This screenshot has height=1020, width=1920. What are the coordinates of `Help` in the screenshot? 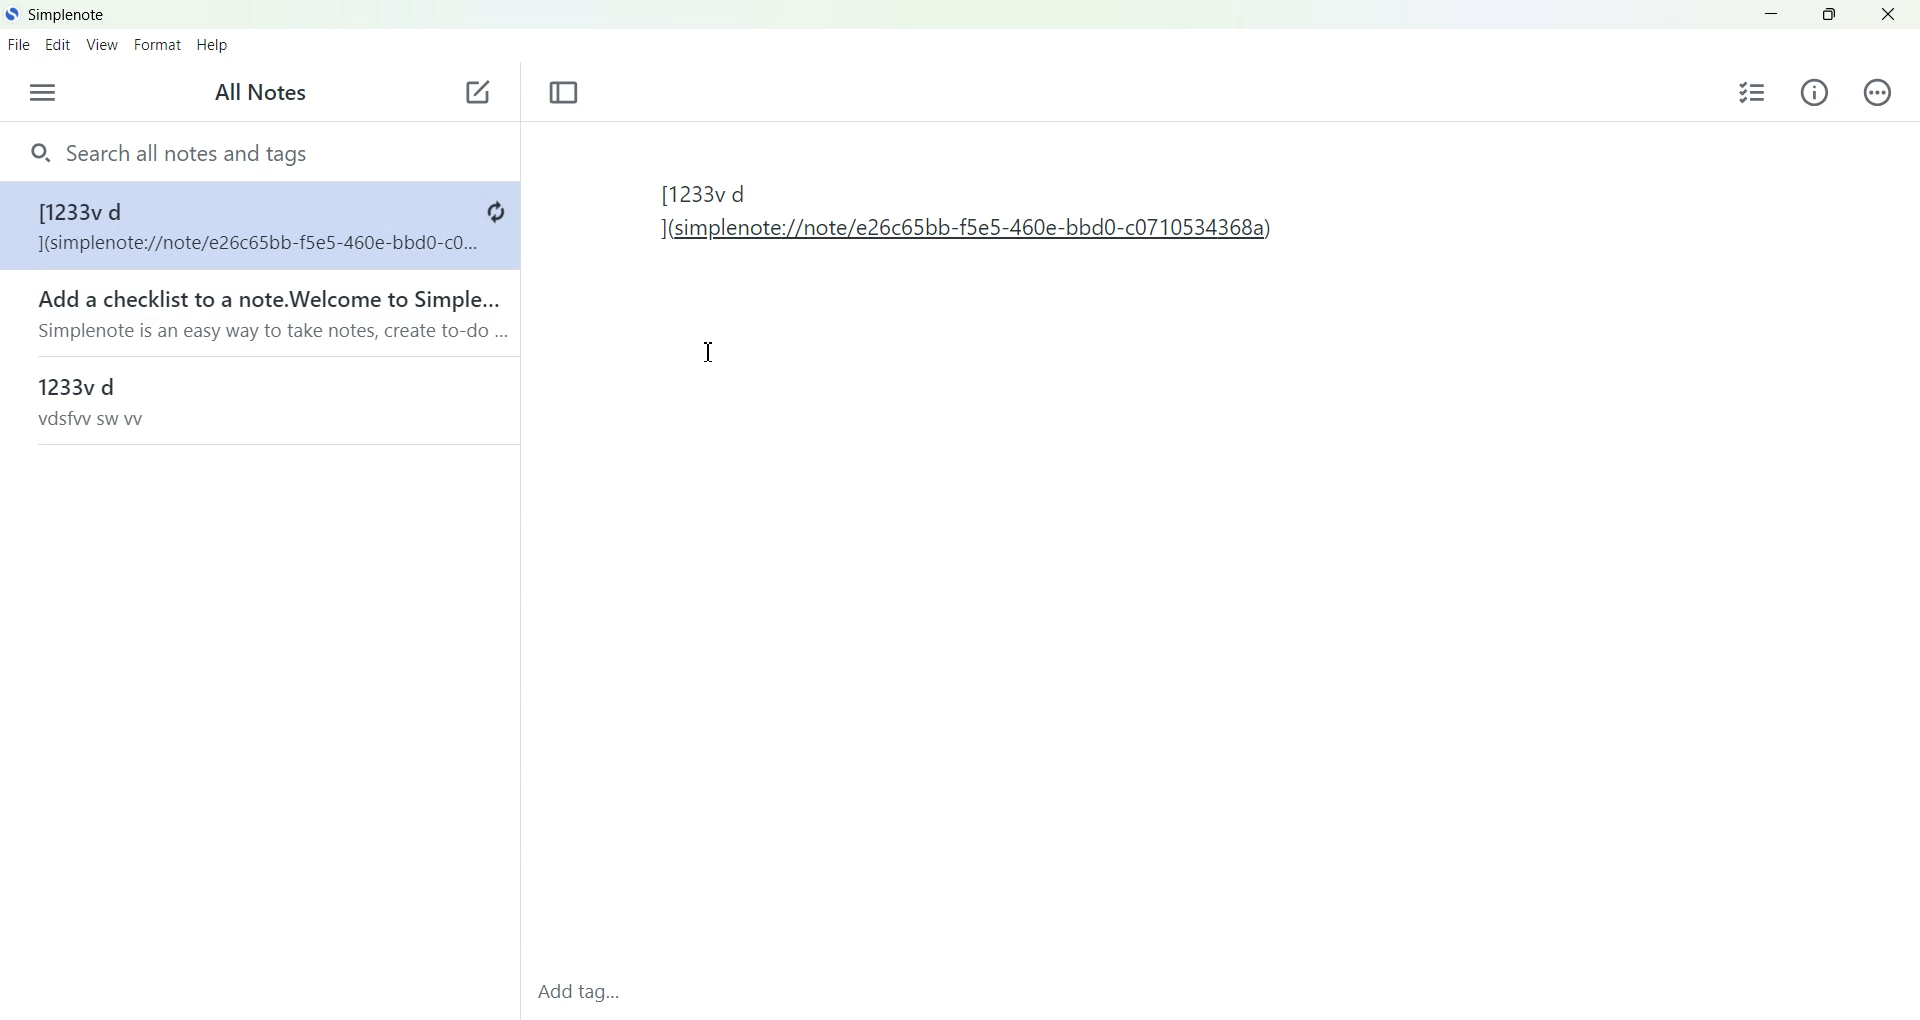 It's located at (216, 46).